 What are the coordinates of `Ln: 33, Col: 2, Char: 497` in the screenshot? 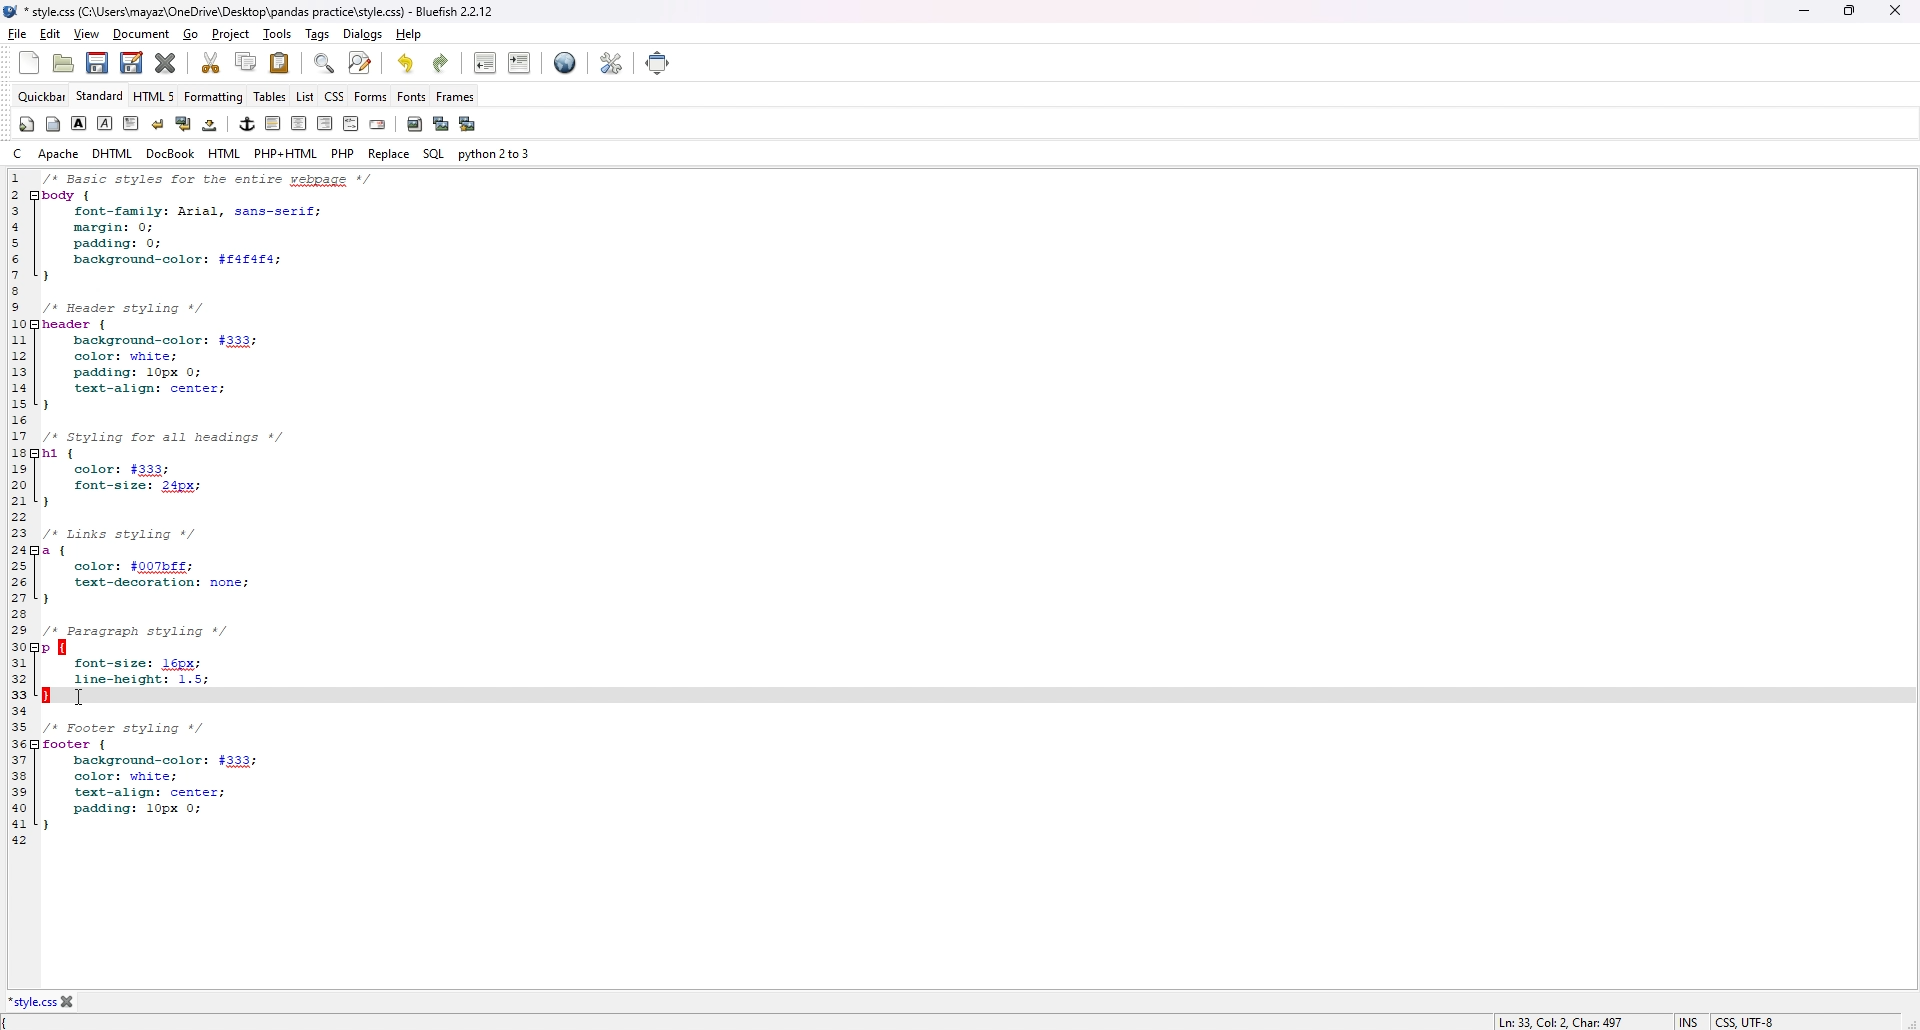 It's located at (1563, 1022).